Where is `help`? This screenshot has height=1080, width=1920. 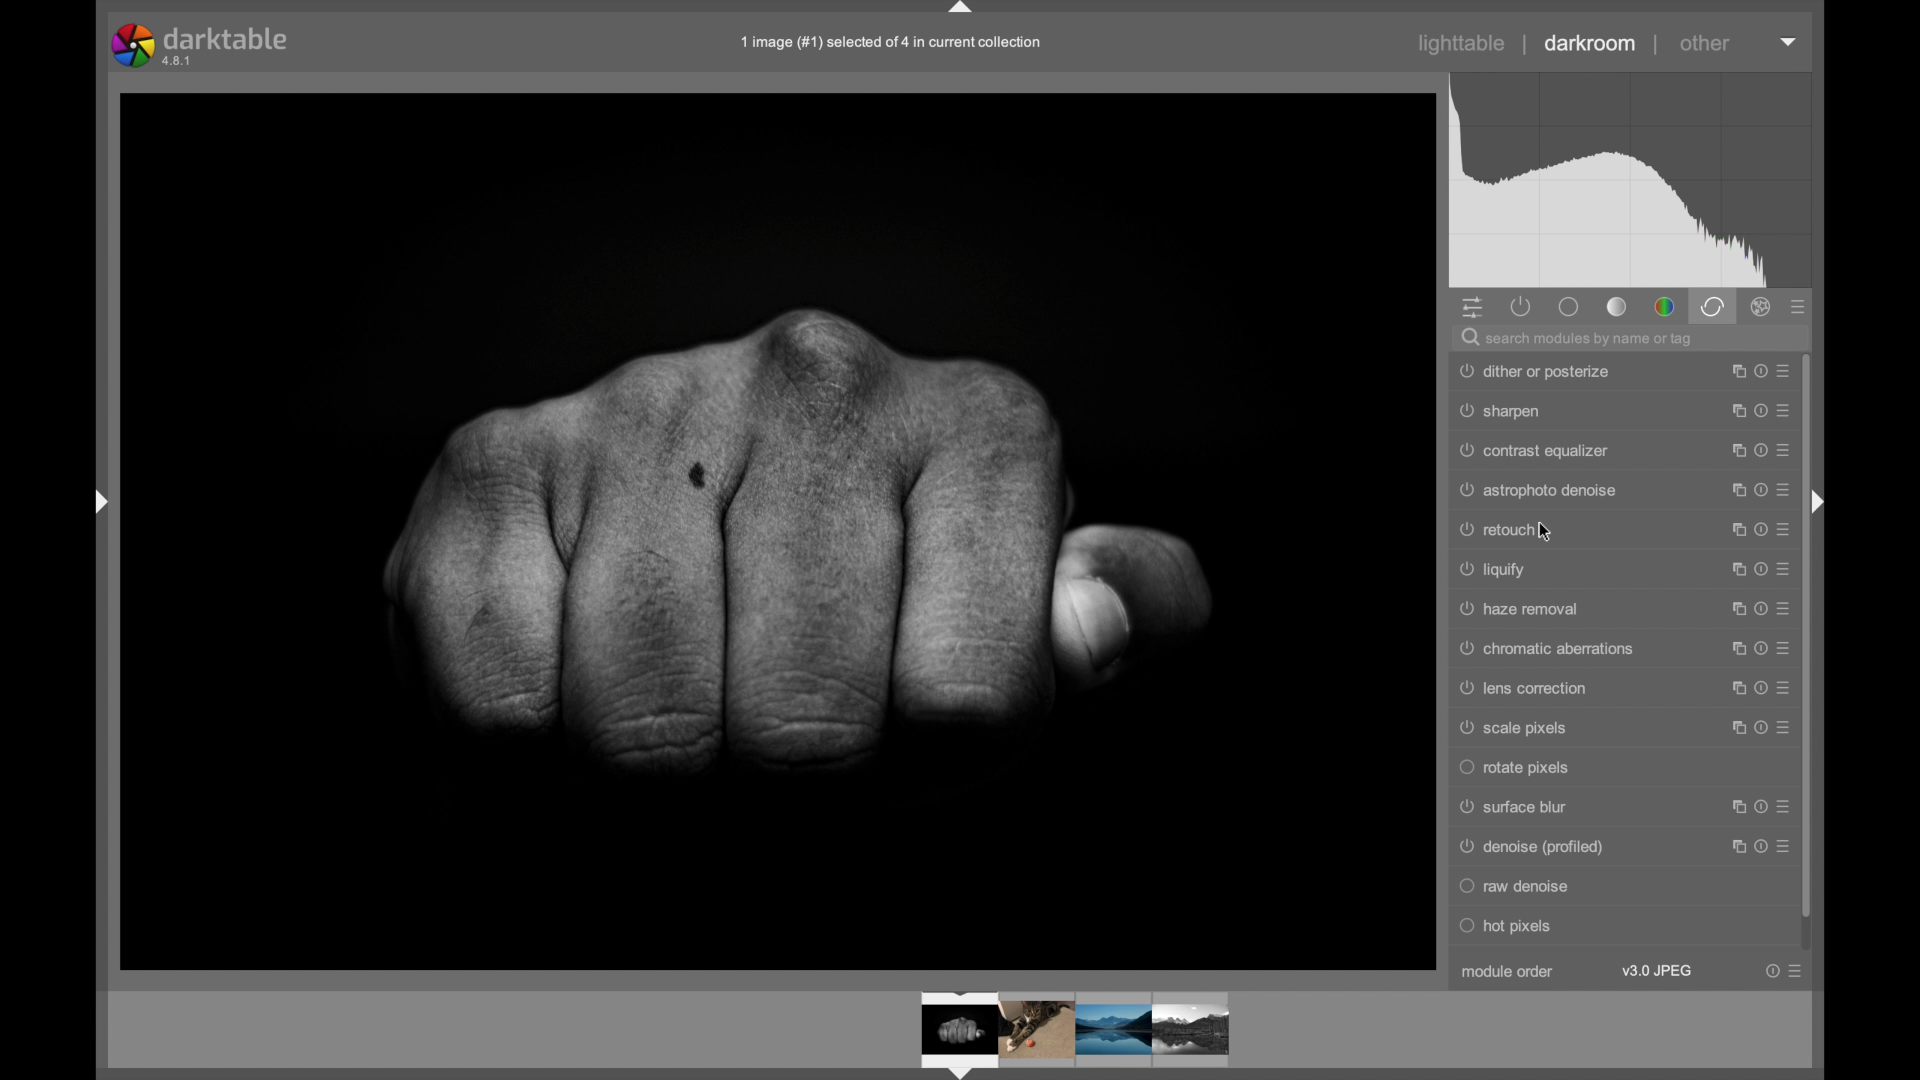 help is located at coordinates (1756, 531).